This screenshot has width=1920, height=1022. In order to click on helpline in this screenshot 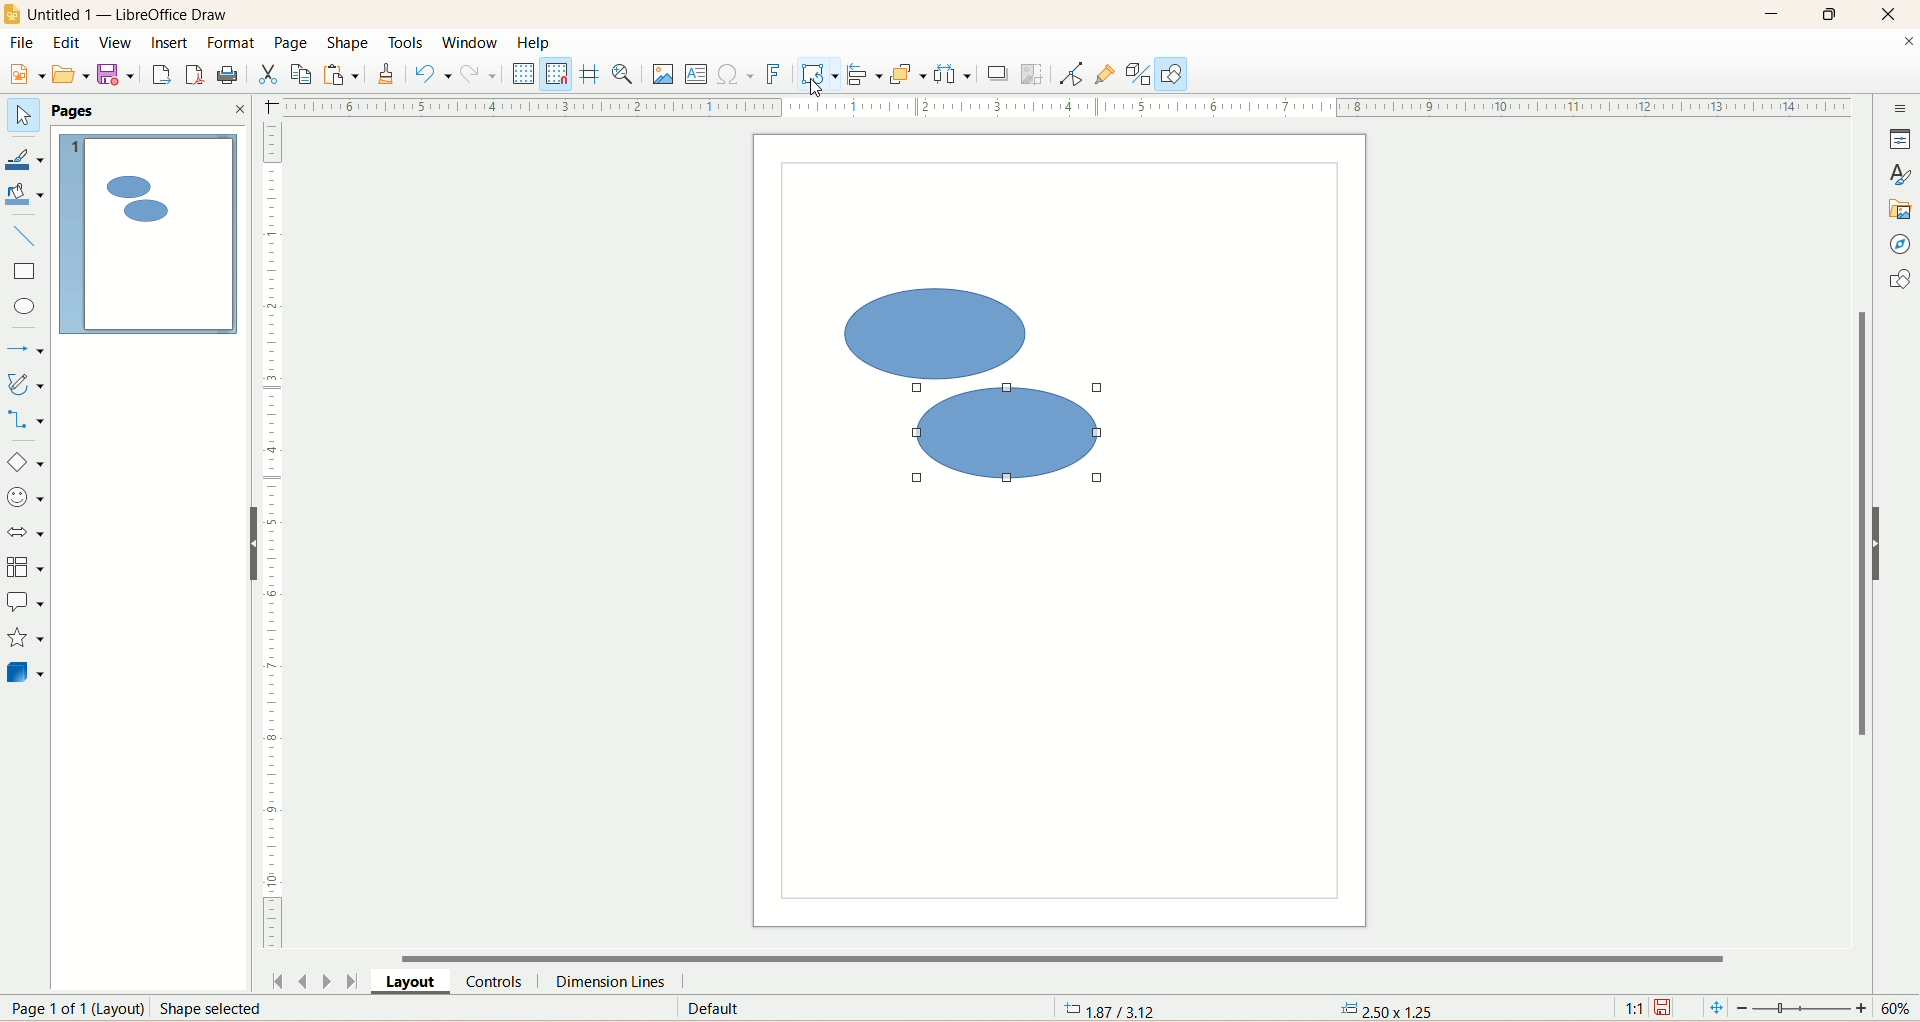, I will do `click(591, 76)`.